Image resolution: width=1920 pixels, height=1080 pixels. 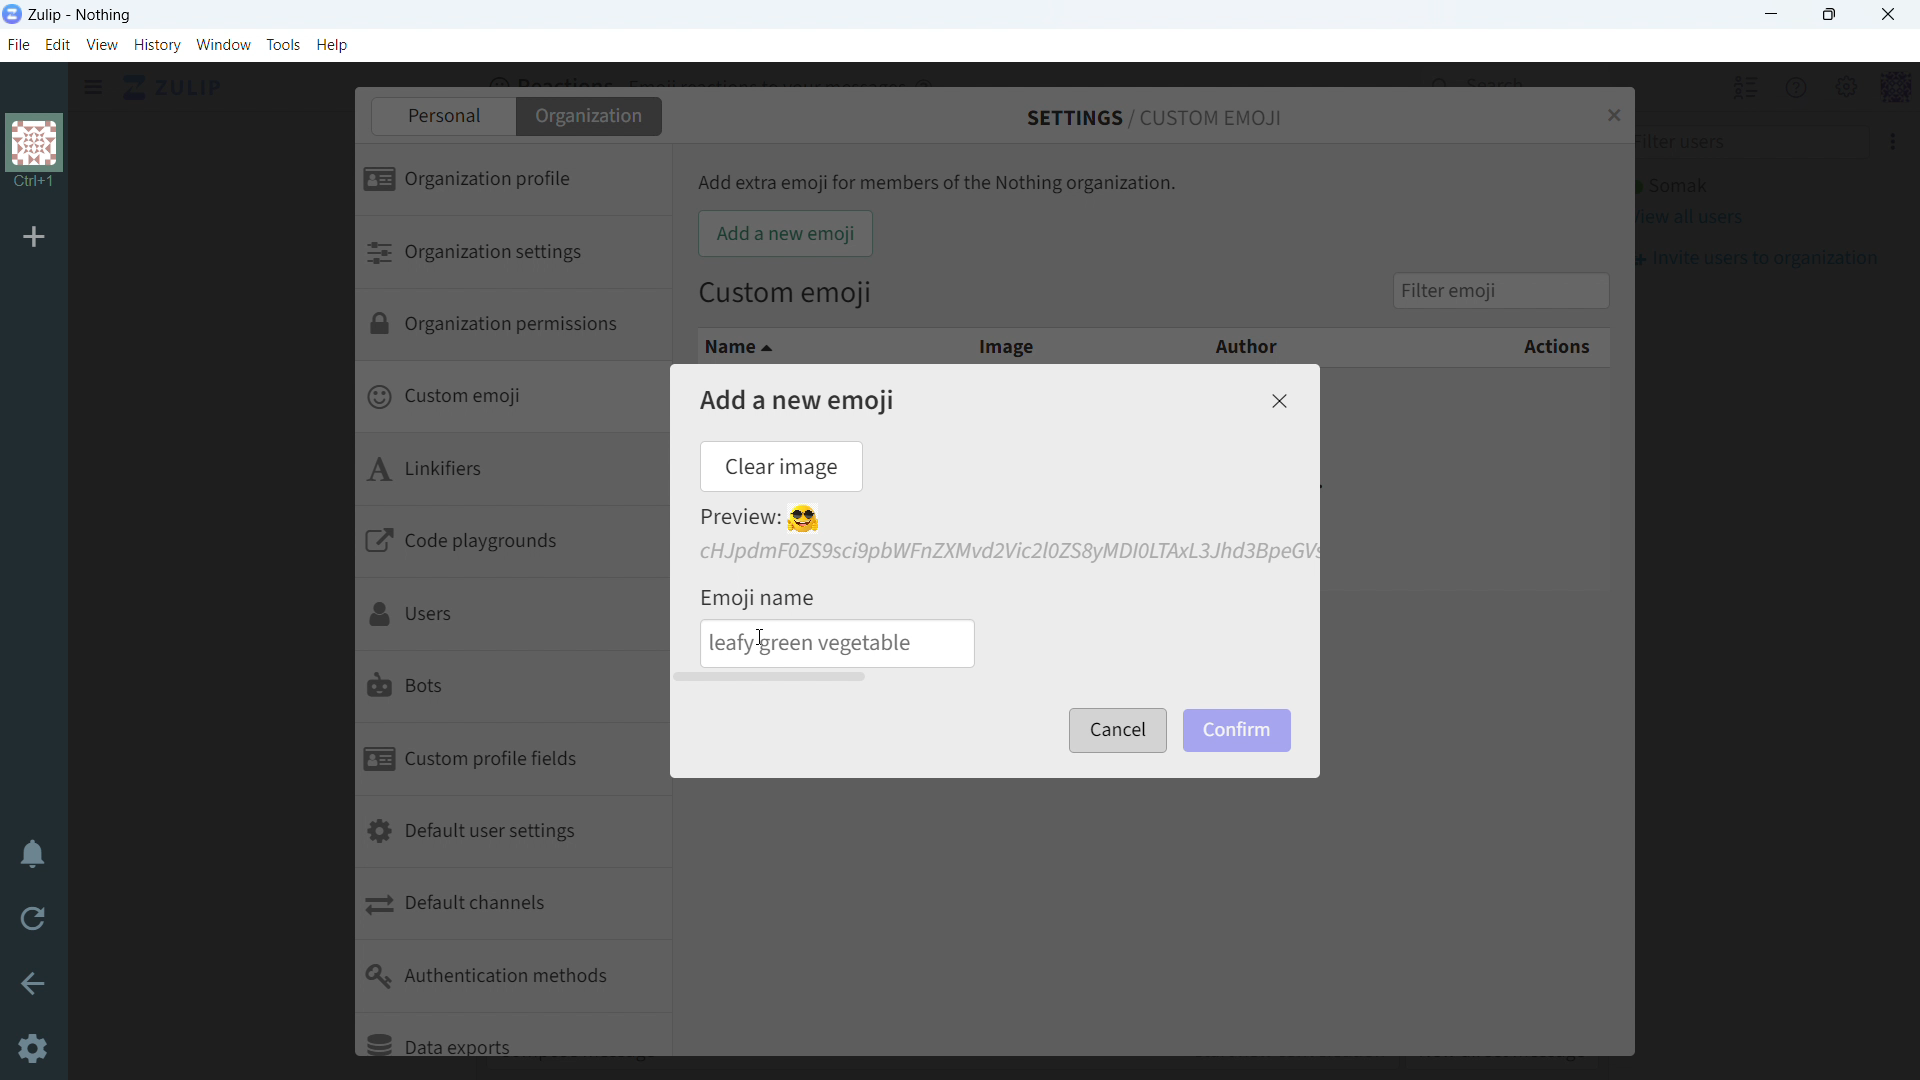 What do you see at coordinates (762, 639) in the screenshot?
I see `cursor` at bounding box center [762, 639].